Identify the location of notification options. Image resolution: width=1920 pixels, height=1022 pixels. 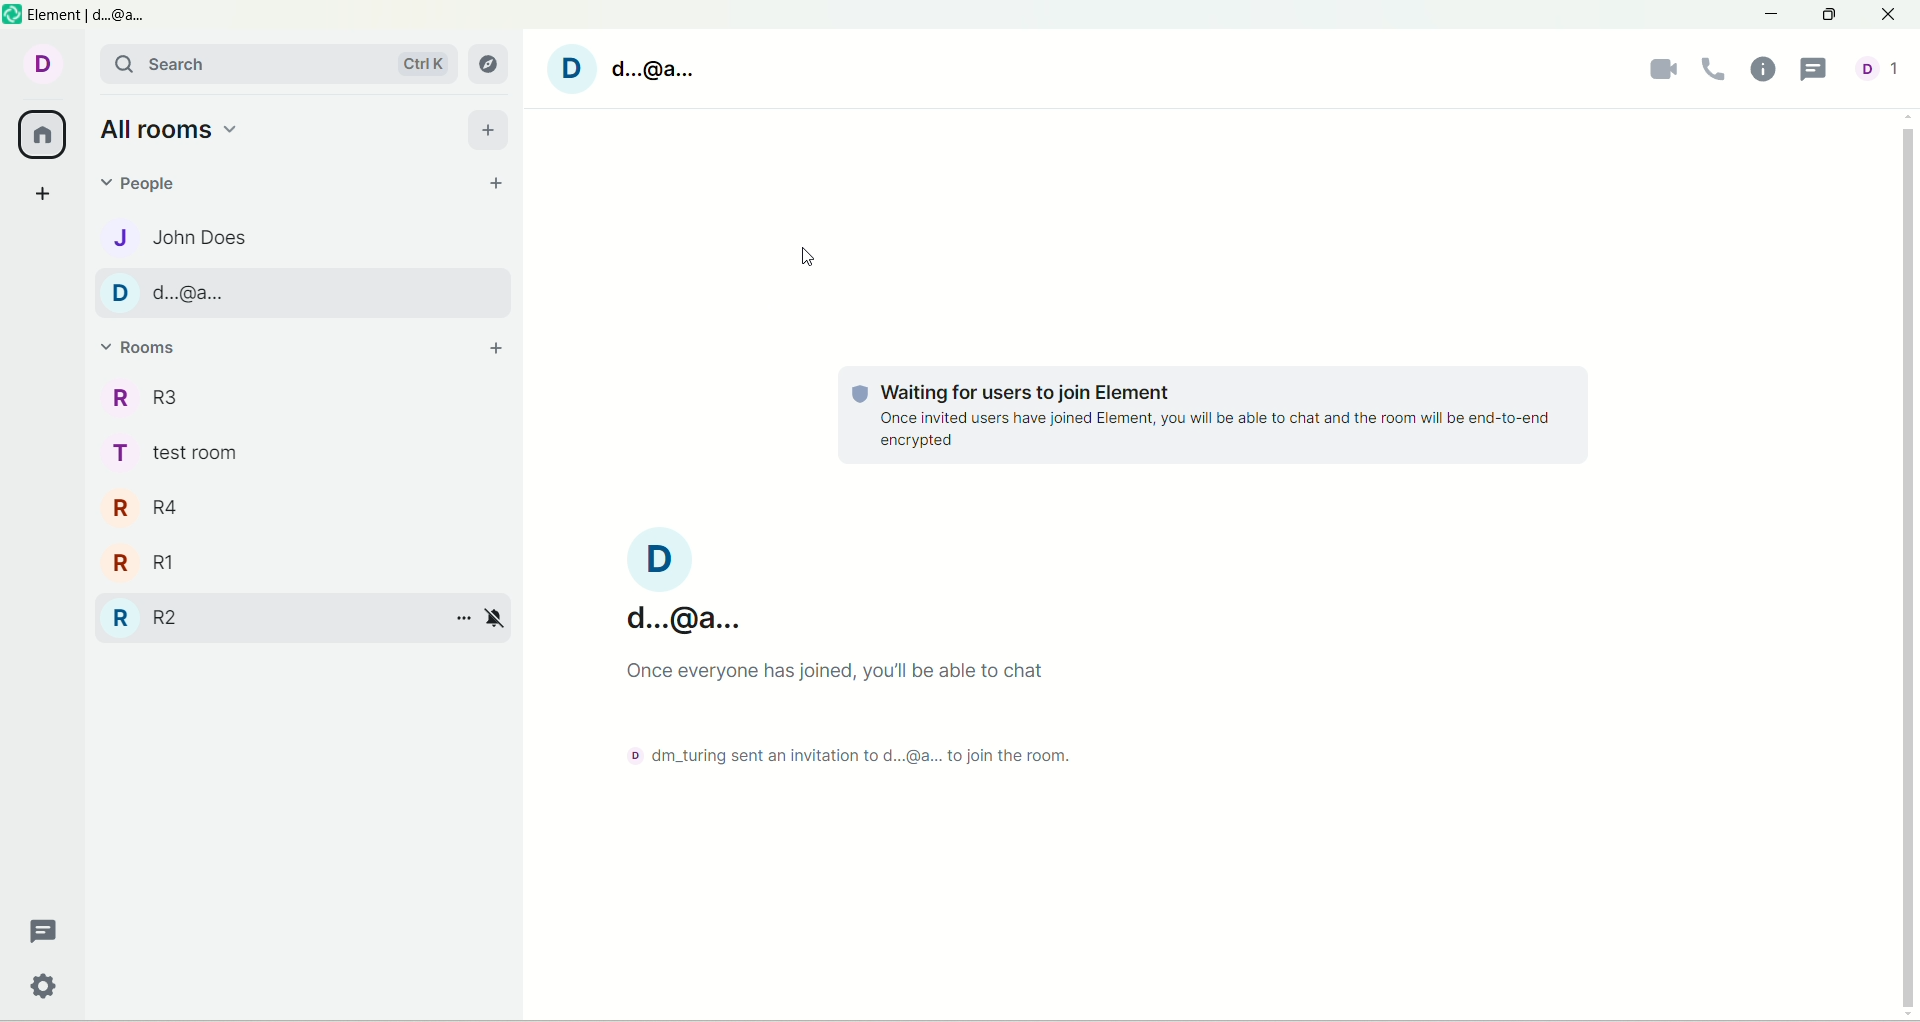
(497, 615).